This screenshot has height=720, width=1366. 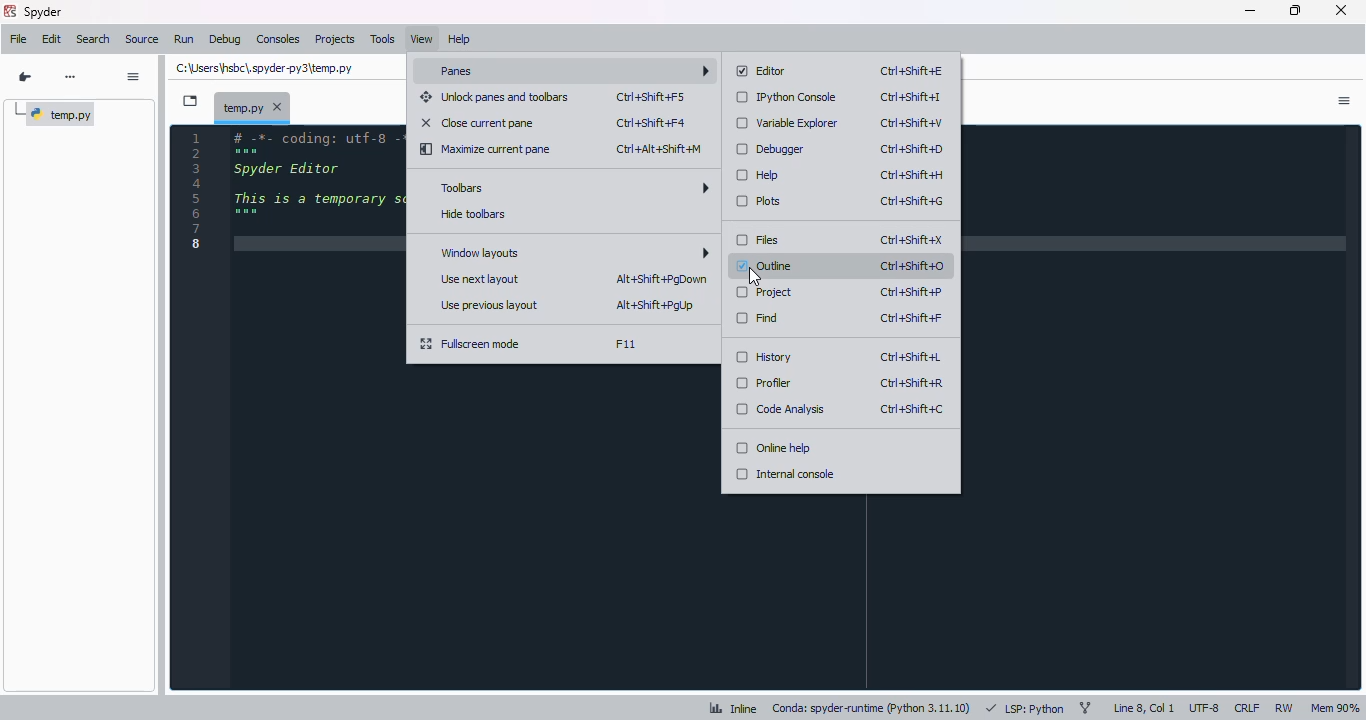 What do you see at coordinates (912, 266) in the screenshot?
I see `shortcut for outline` at bounding box center [912, 266].